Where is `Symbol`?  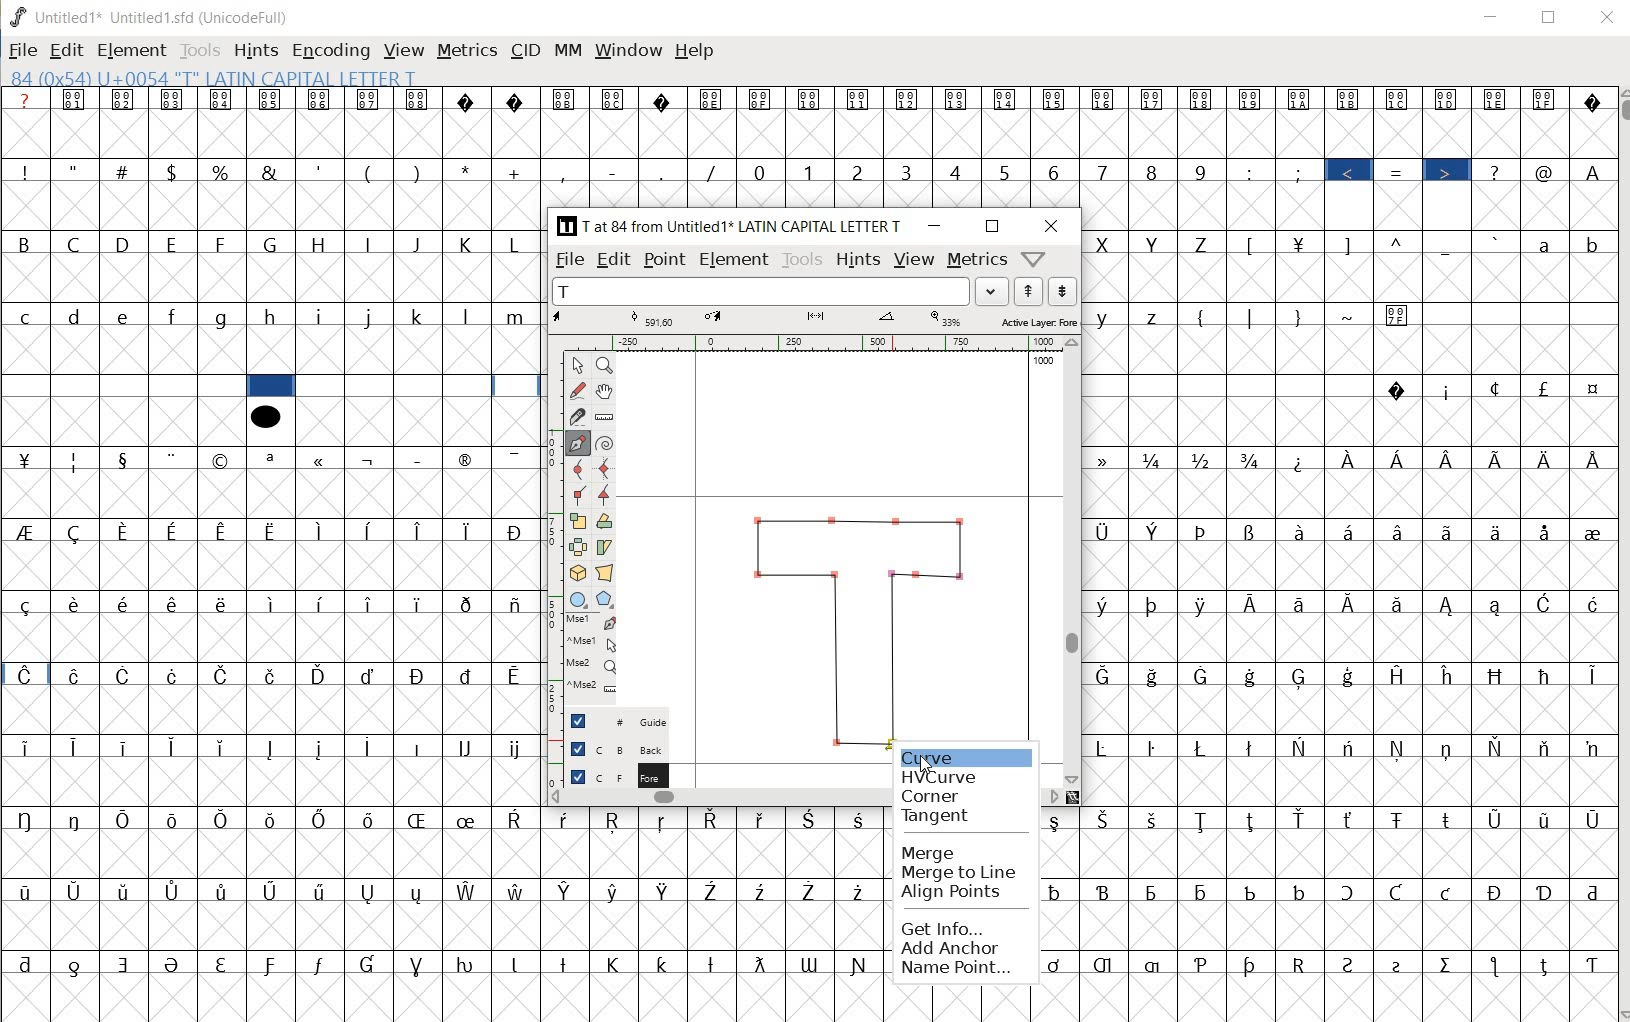 Symbol is located at coordinates (1399, 602).